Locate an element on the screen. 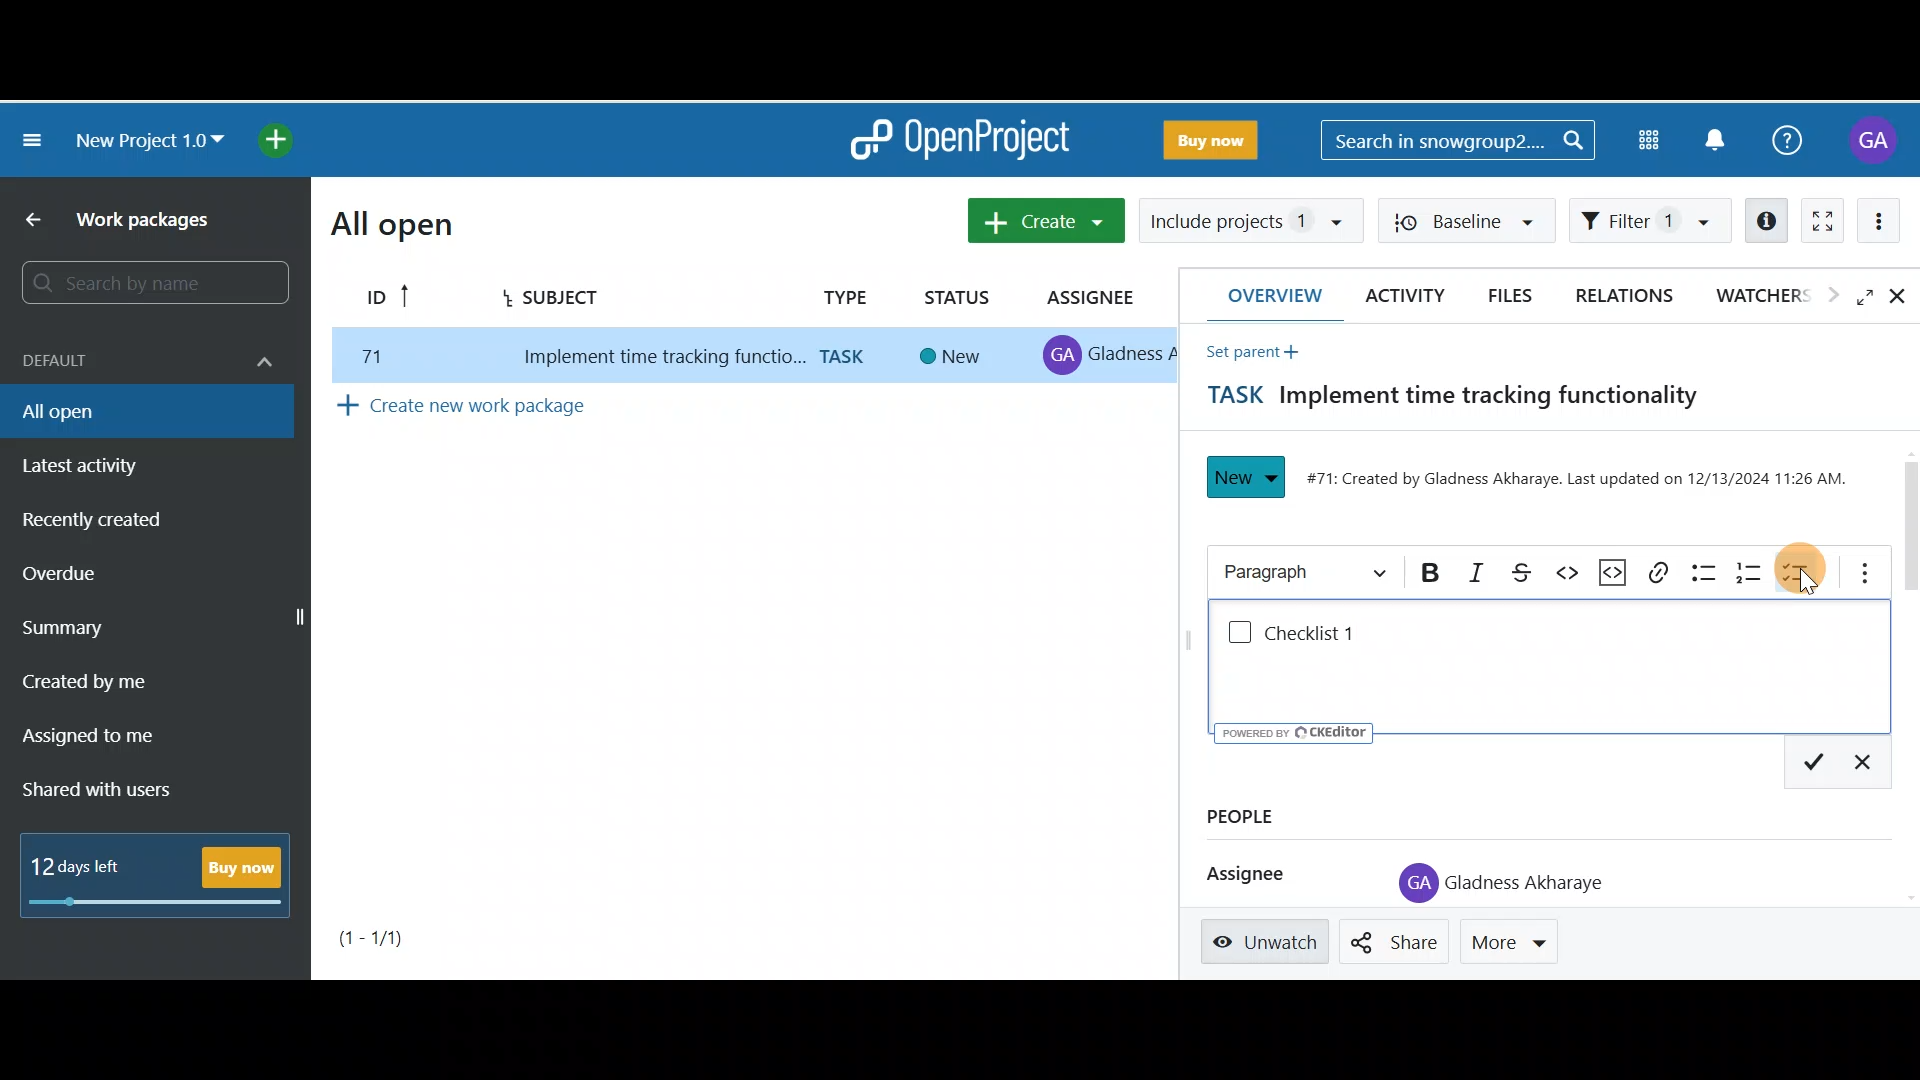  Buy now is located at coordinates (1207, 142).